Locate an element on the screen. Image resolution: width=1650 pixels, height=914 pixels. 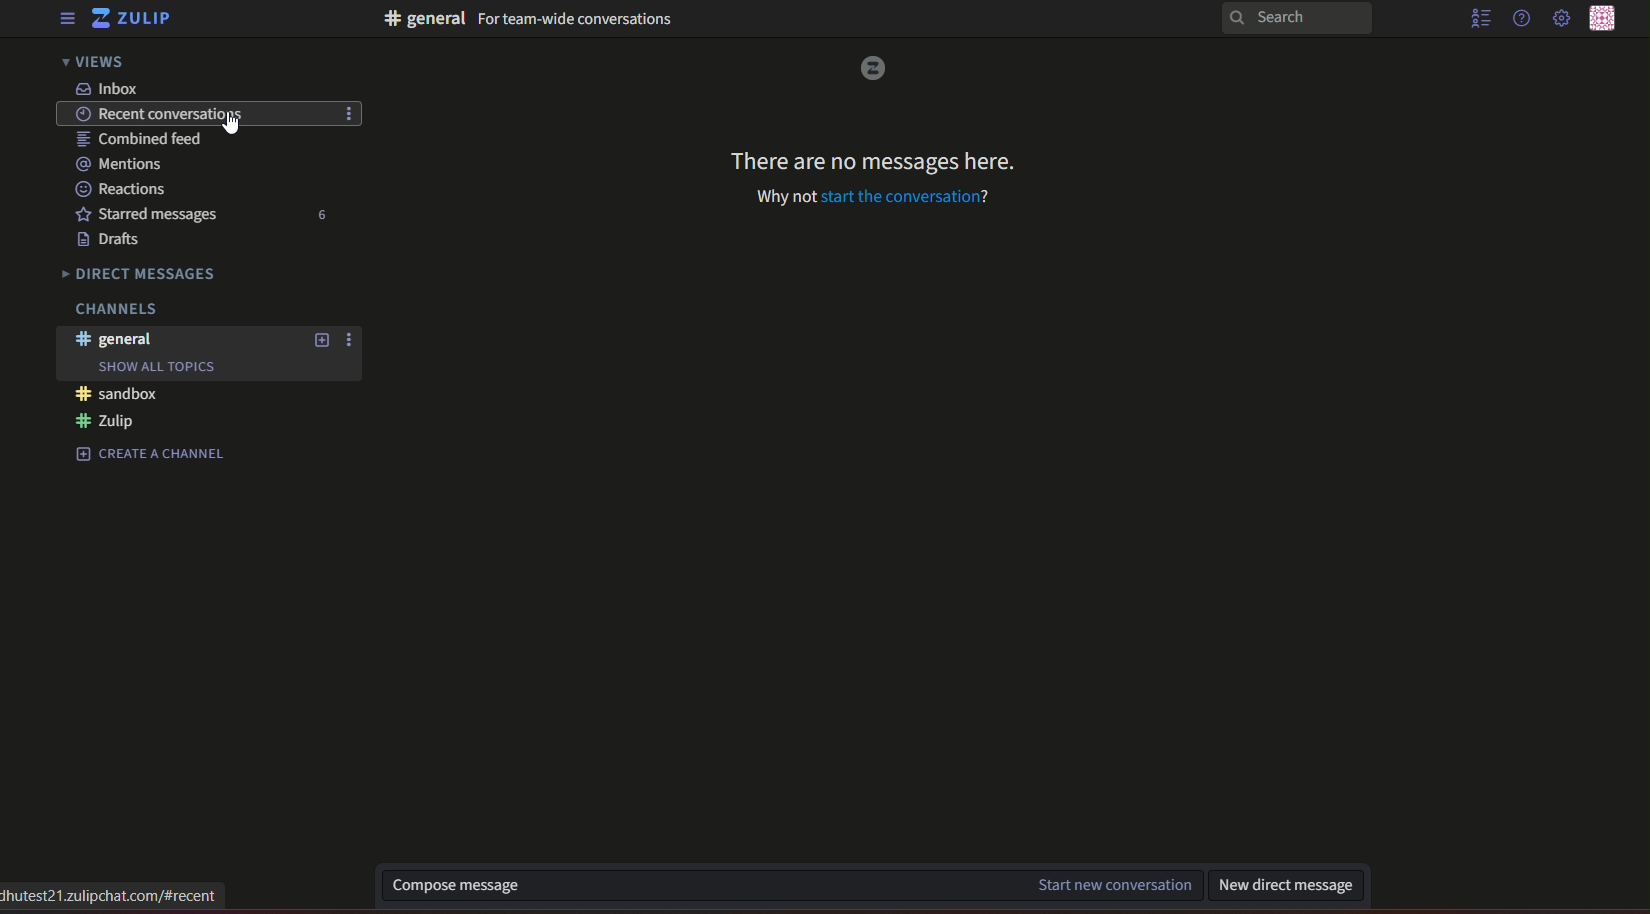
options is located at coordinates (351, 115).